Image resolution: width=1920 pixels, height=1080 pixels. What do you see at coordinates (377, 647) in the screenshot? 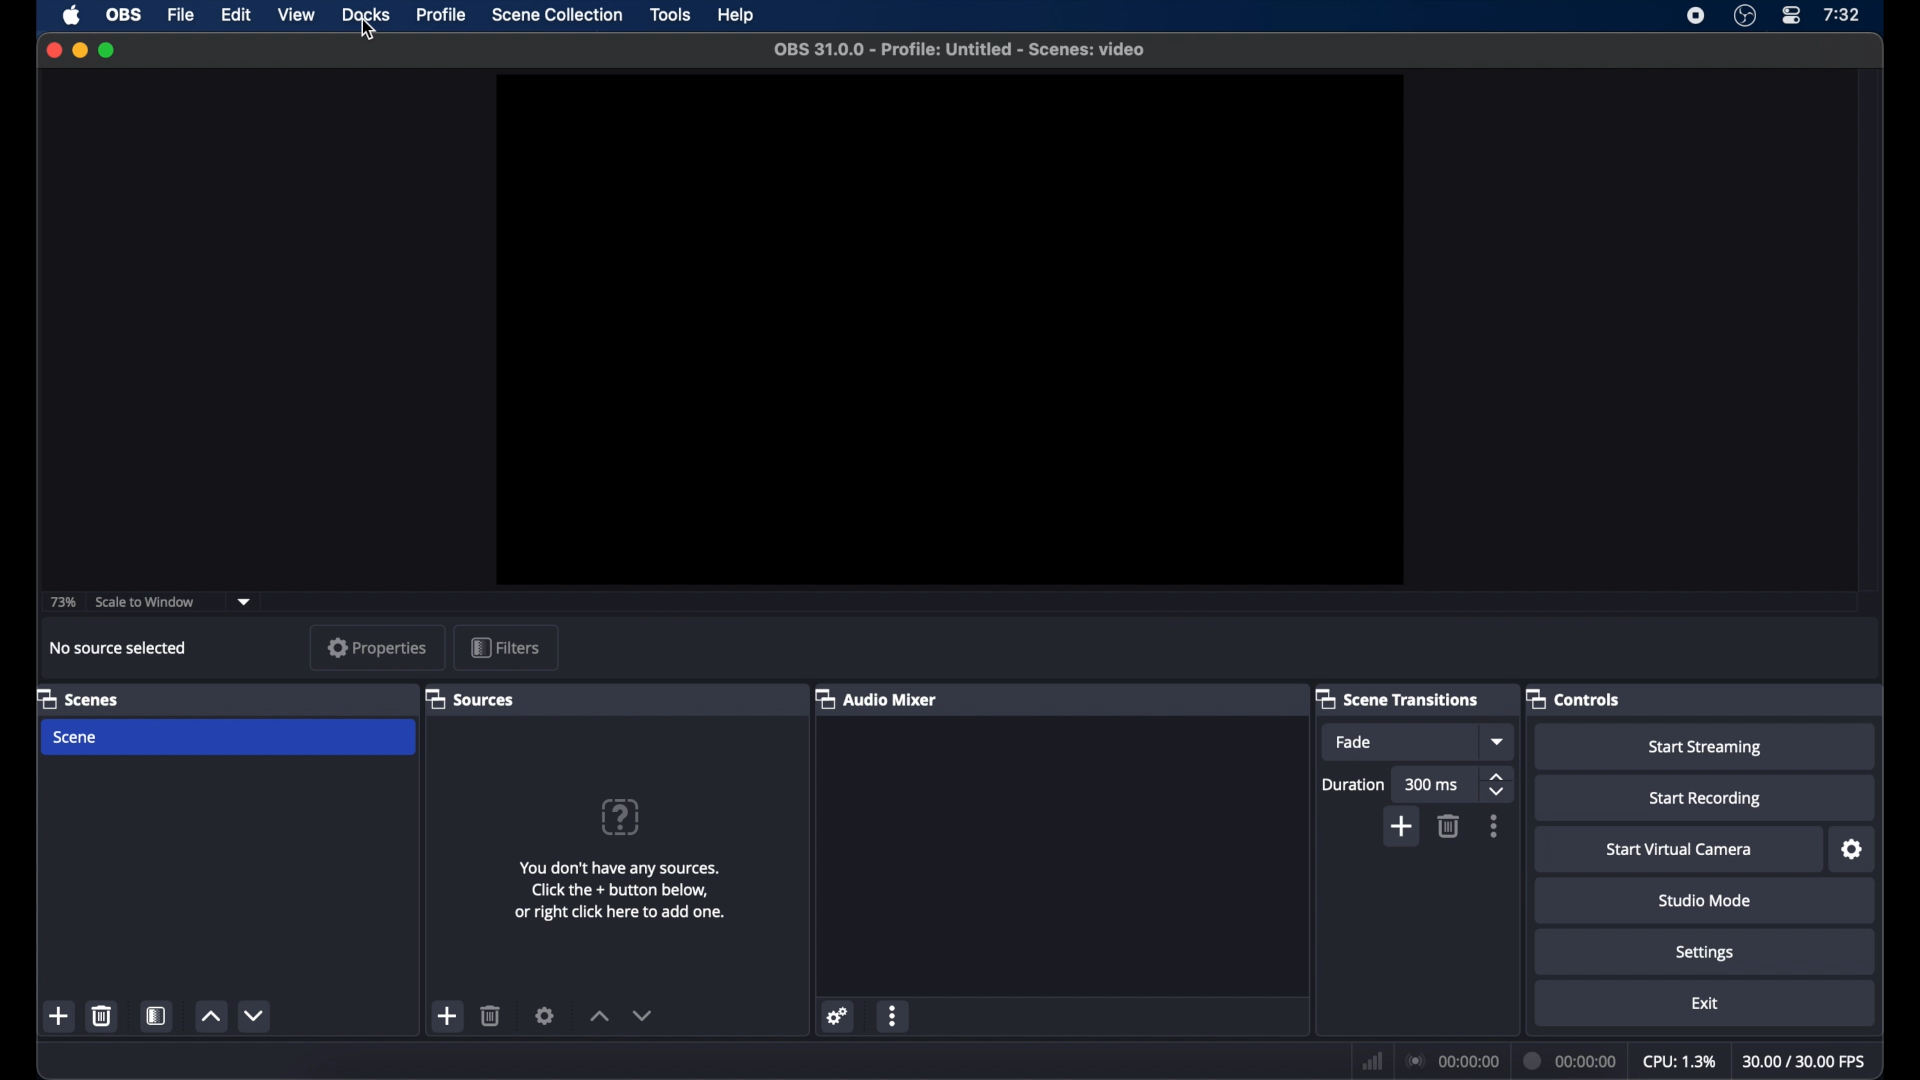
I see `properties` at bounding box center [377, 647].